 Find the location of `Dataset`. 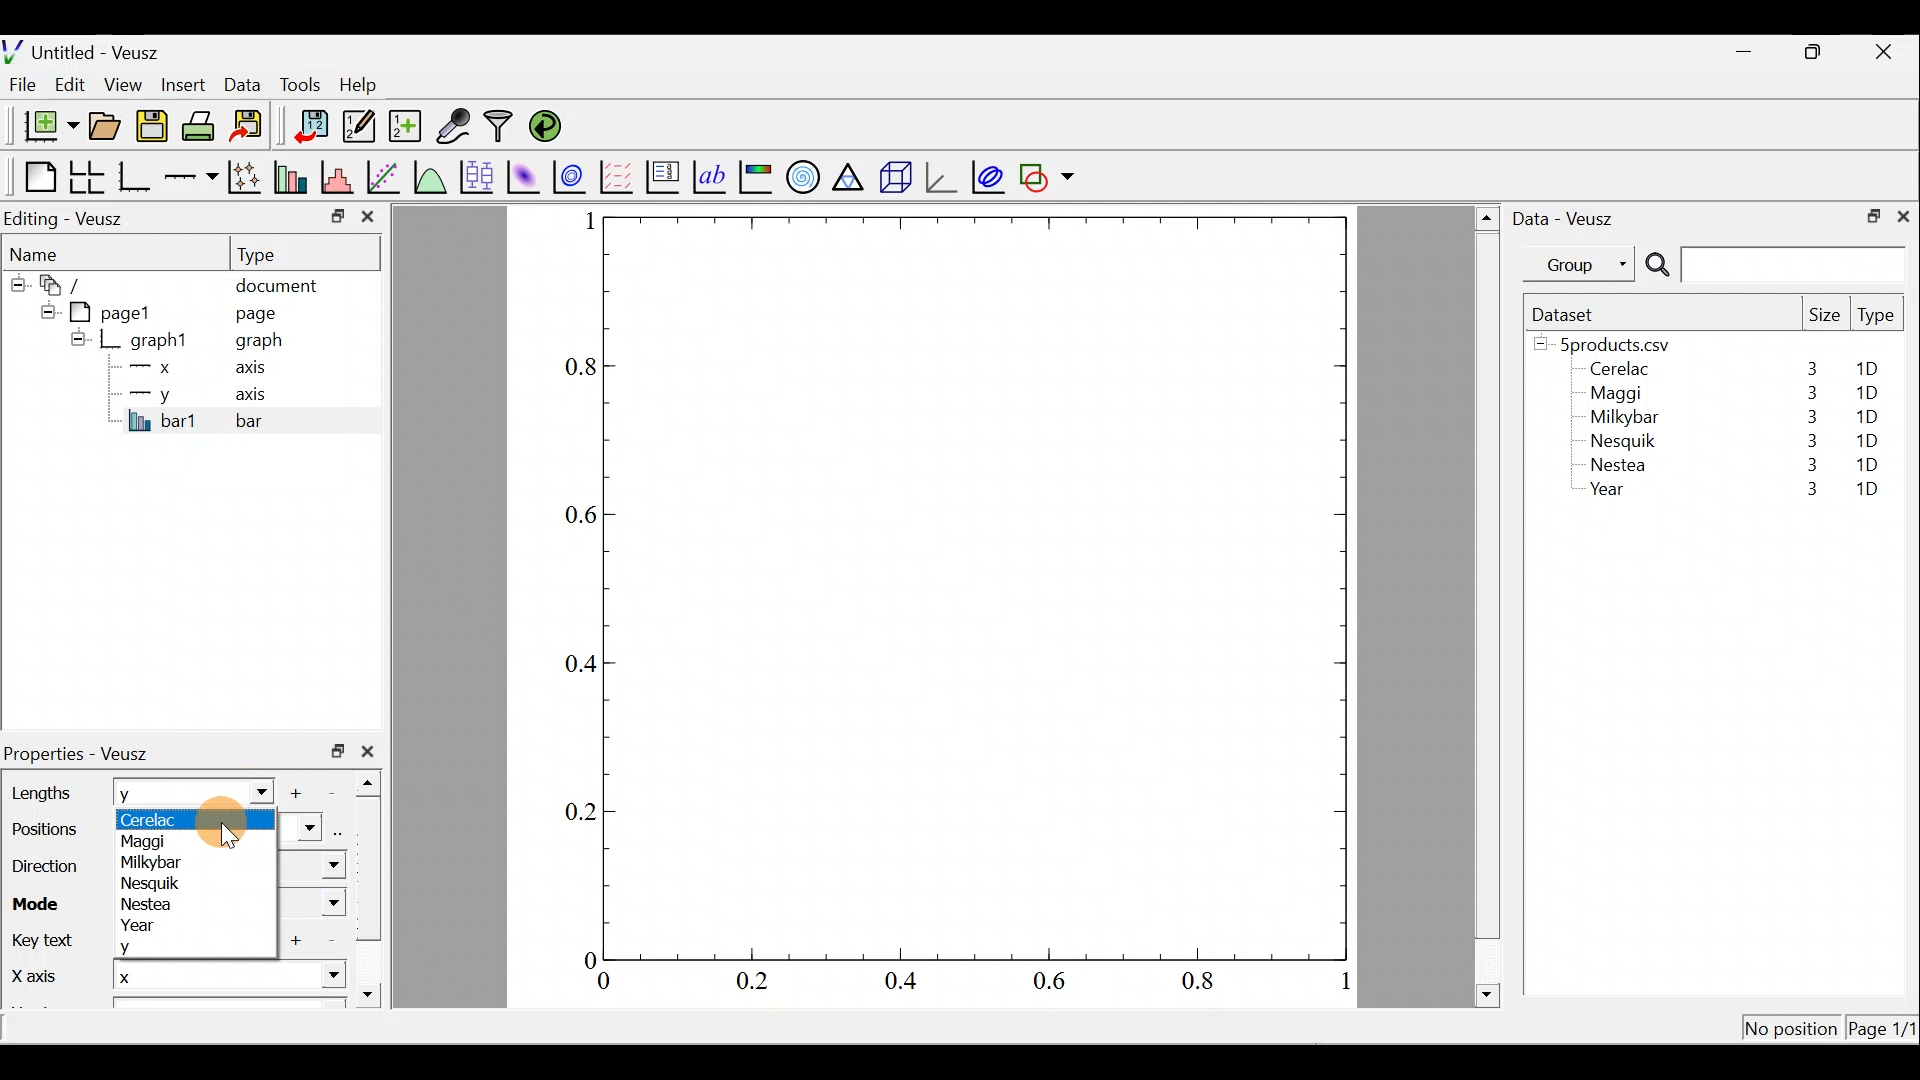

Dataset is located at coordinates (1570, 314).